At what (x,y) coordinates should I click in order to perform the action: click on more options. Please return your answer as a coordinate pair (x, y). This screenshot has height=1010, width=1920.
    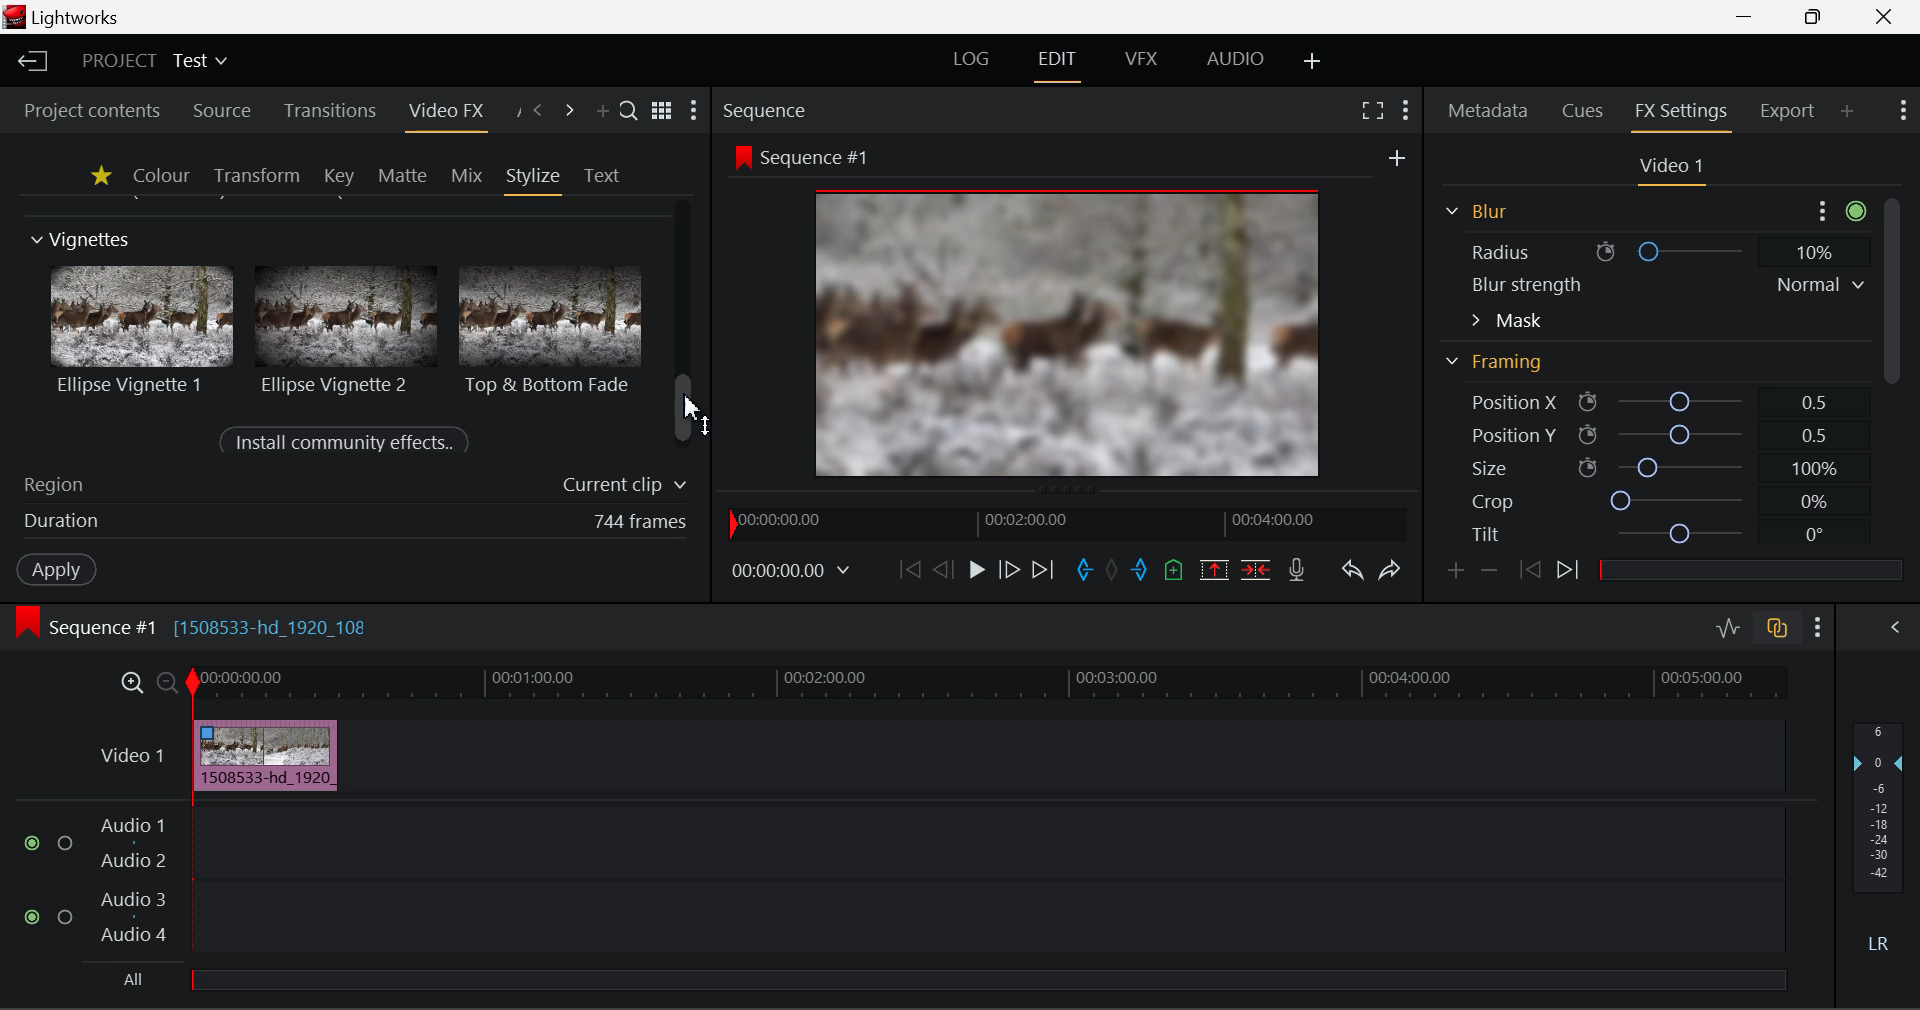
    Looking at the image, I should click on (1836, 208).